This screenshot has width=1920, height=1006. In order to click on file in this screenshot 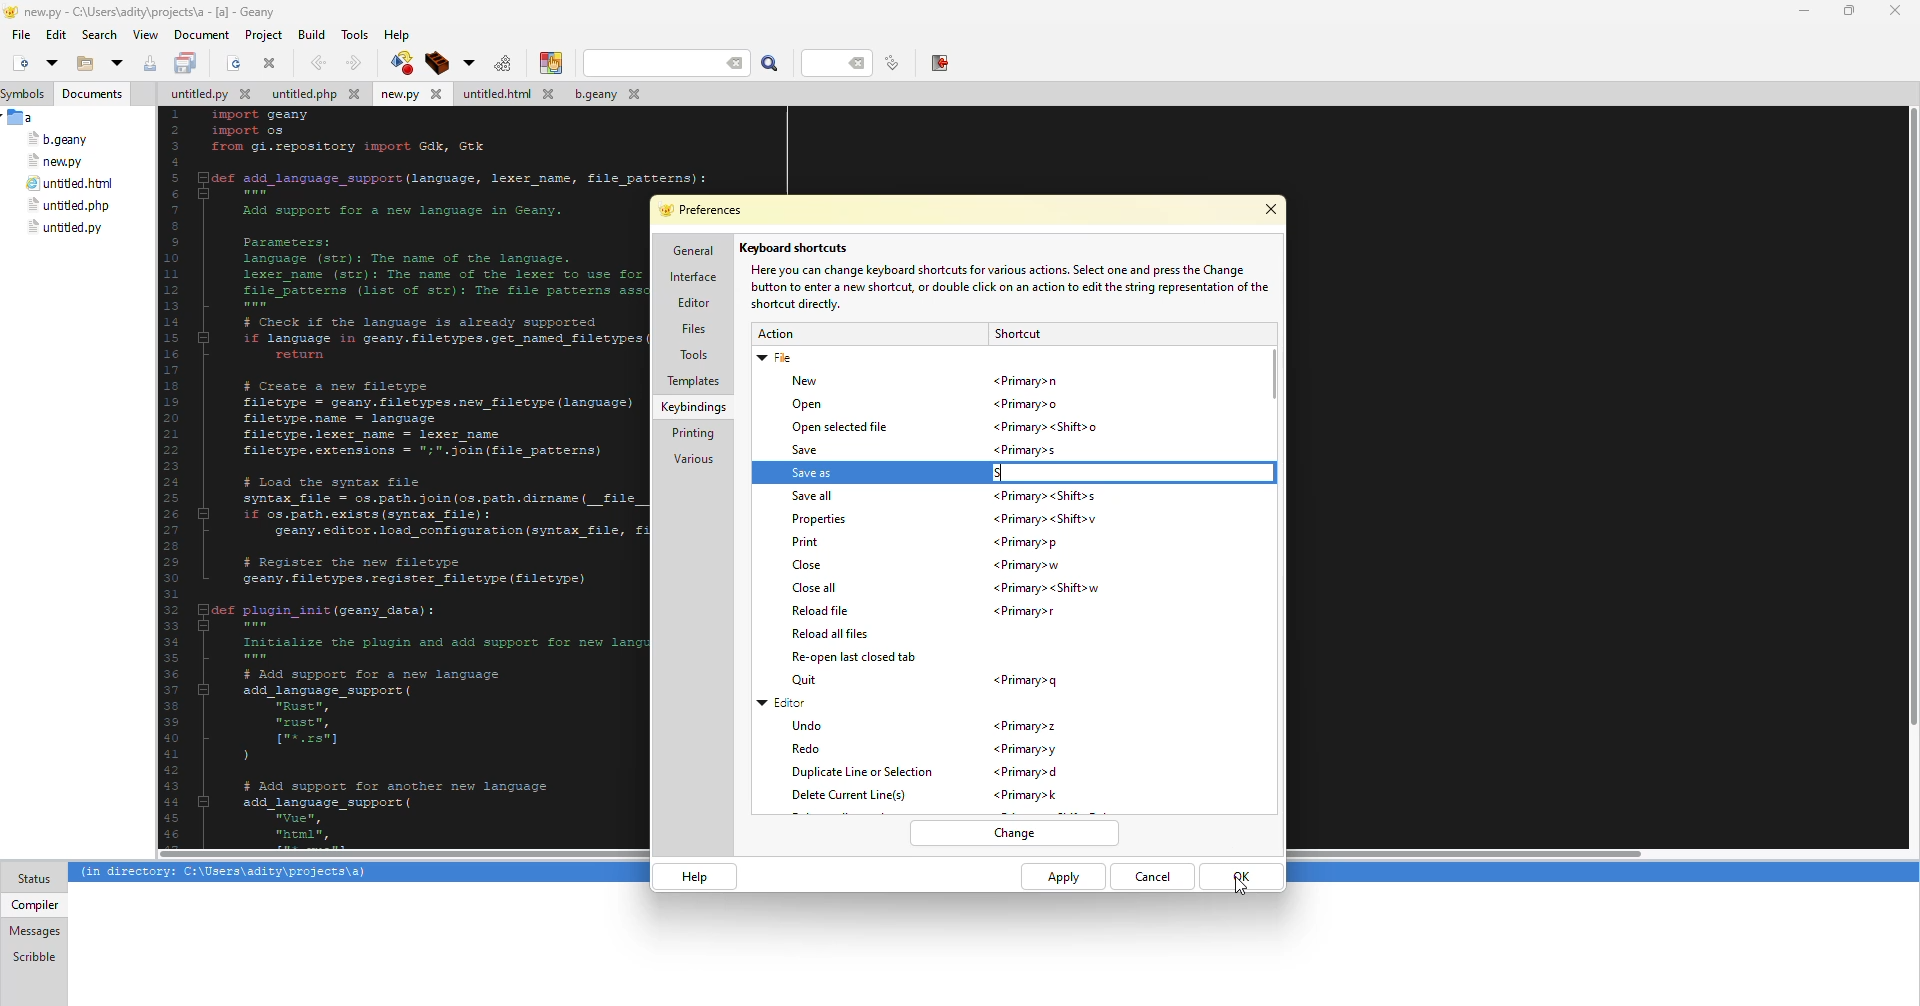, I will do `click(776, 360)`.